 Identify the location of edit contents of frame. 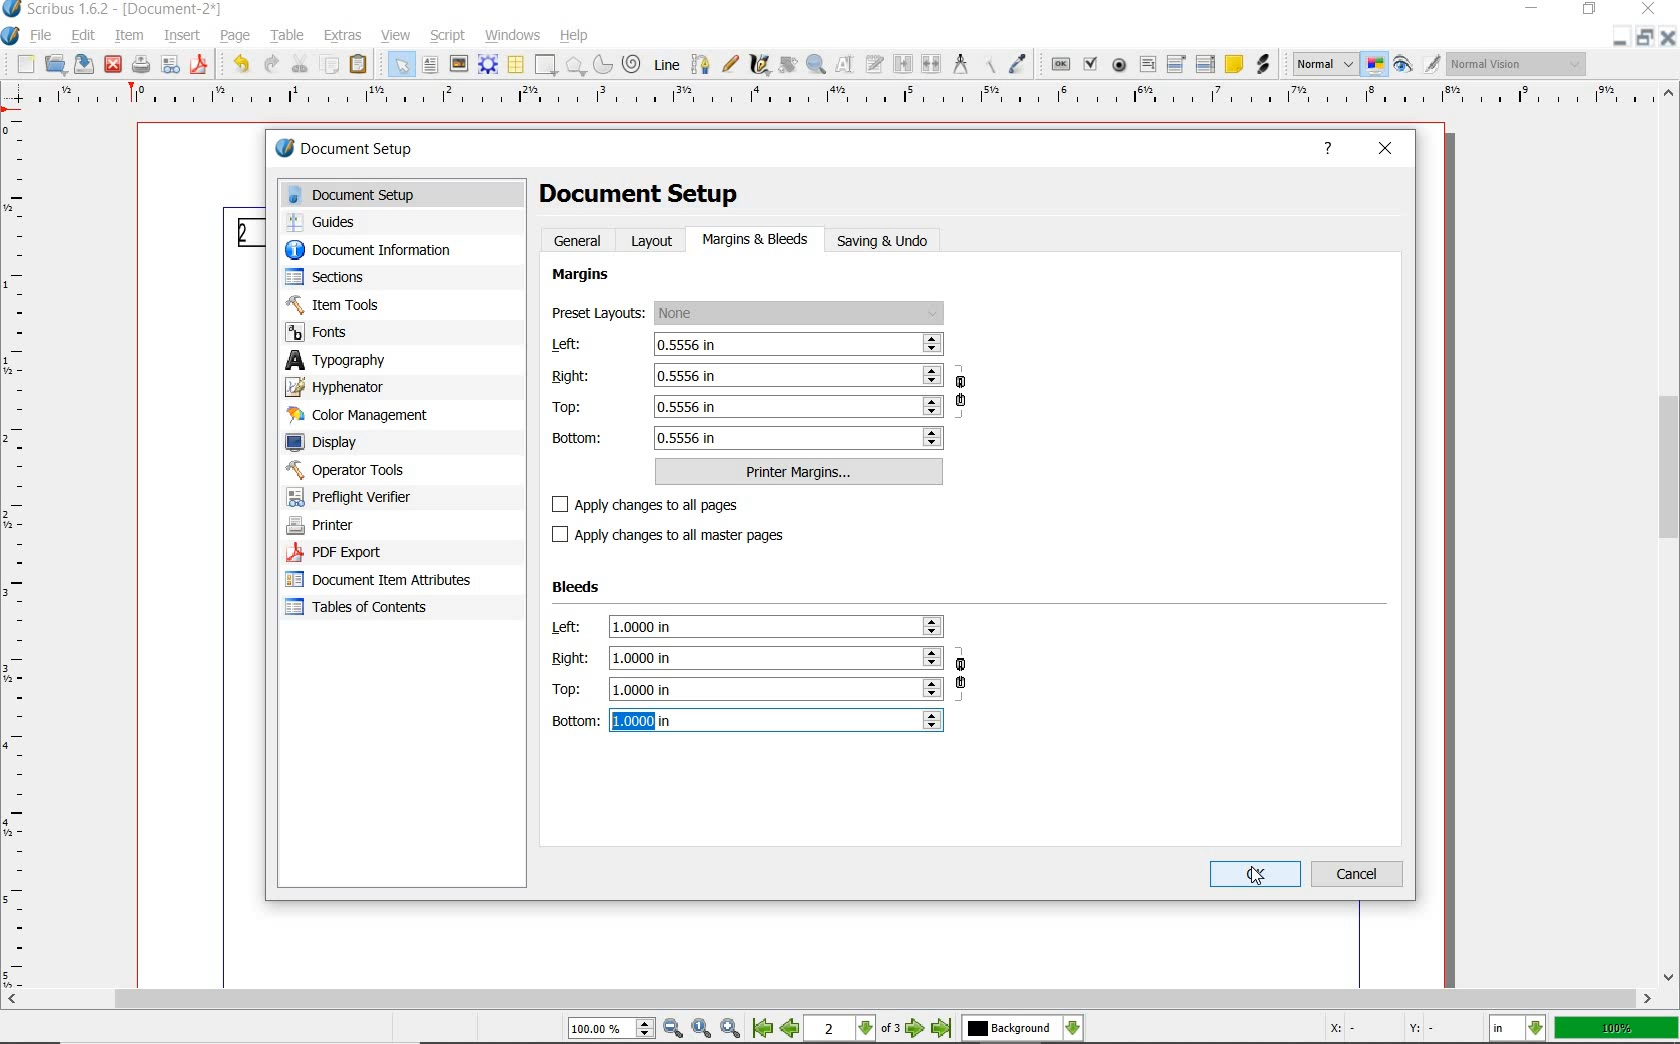
(847, 65).